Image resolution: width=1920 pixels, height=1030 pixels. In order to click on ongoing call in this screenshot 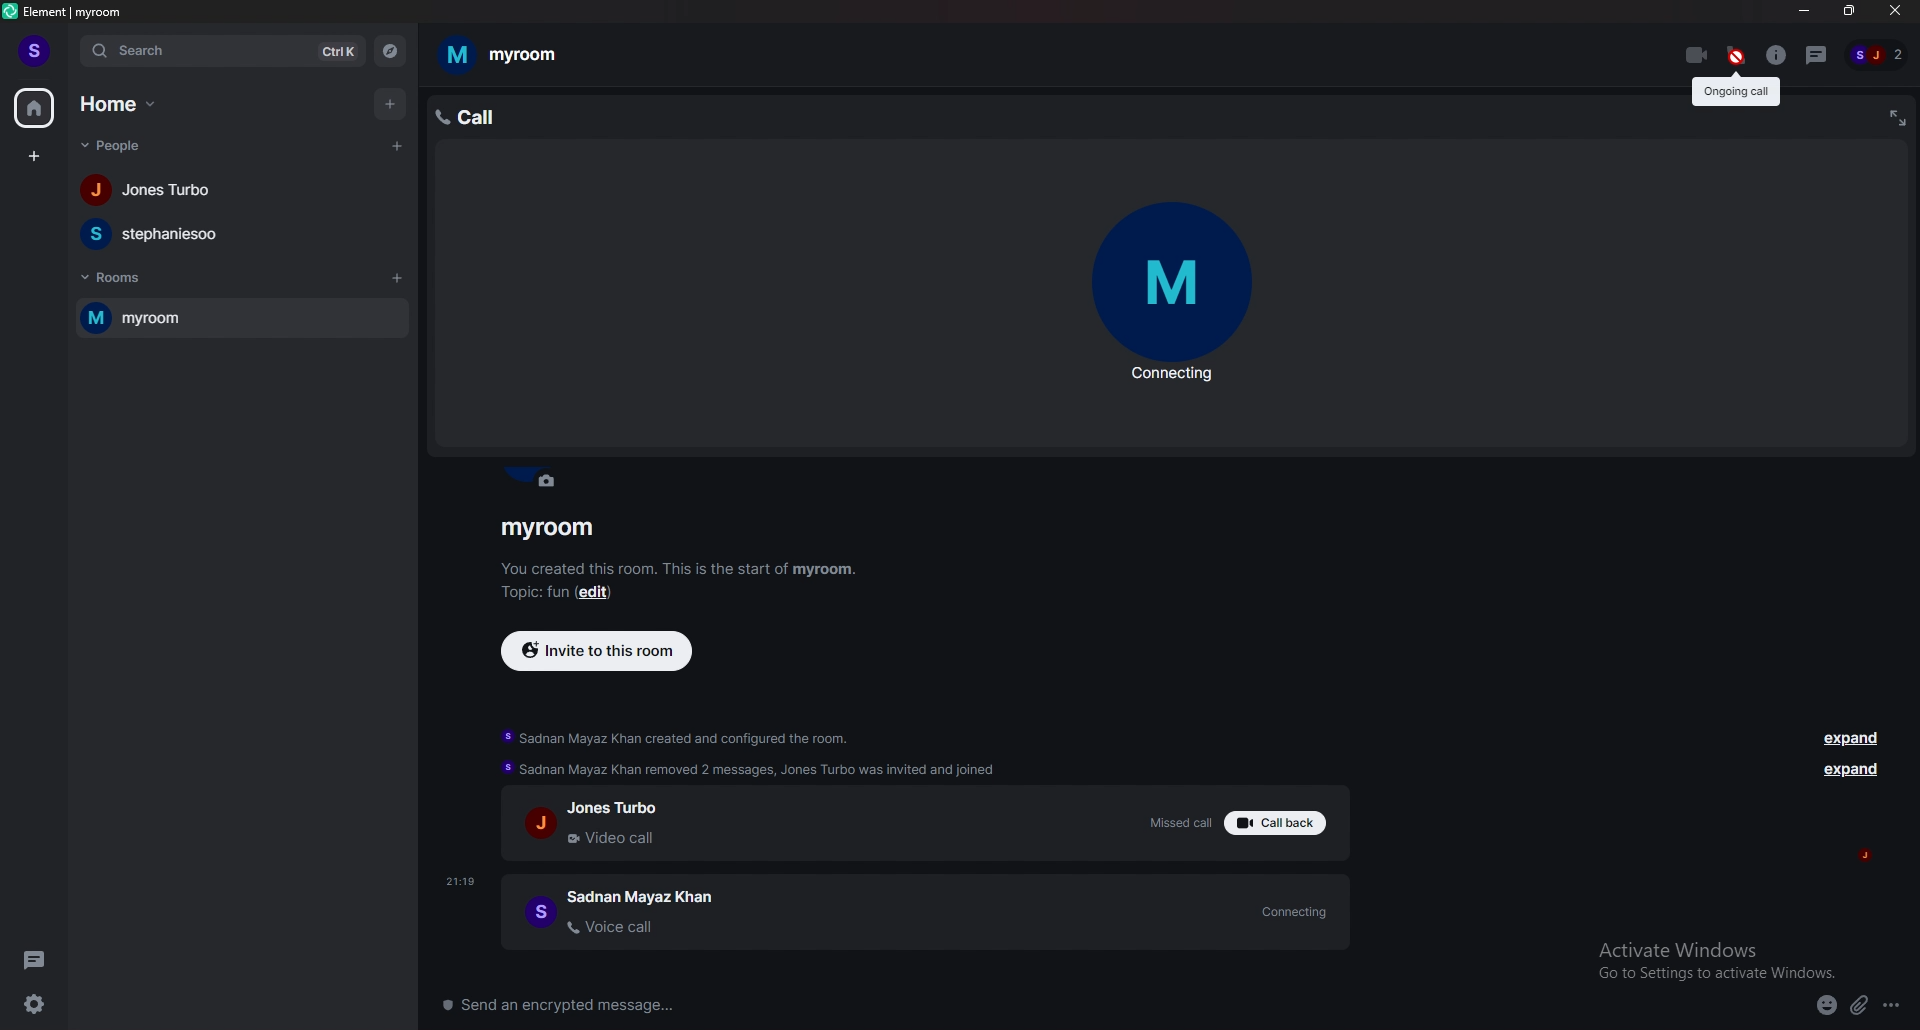, I will do `click(1740, 95)`.